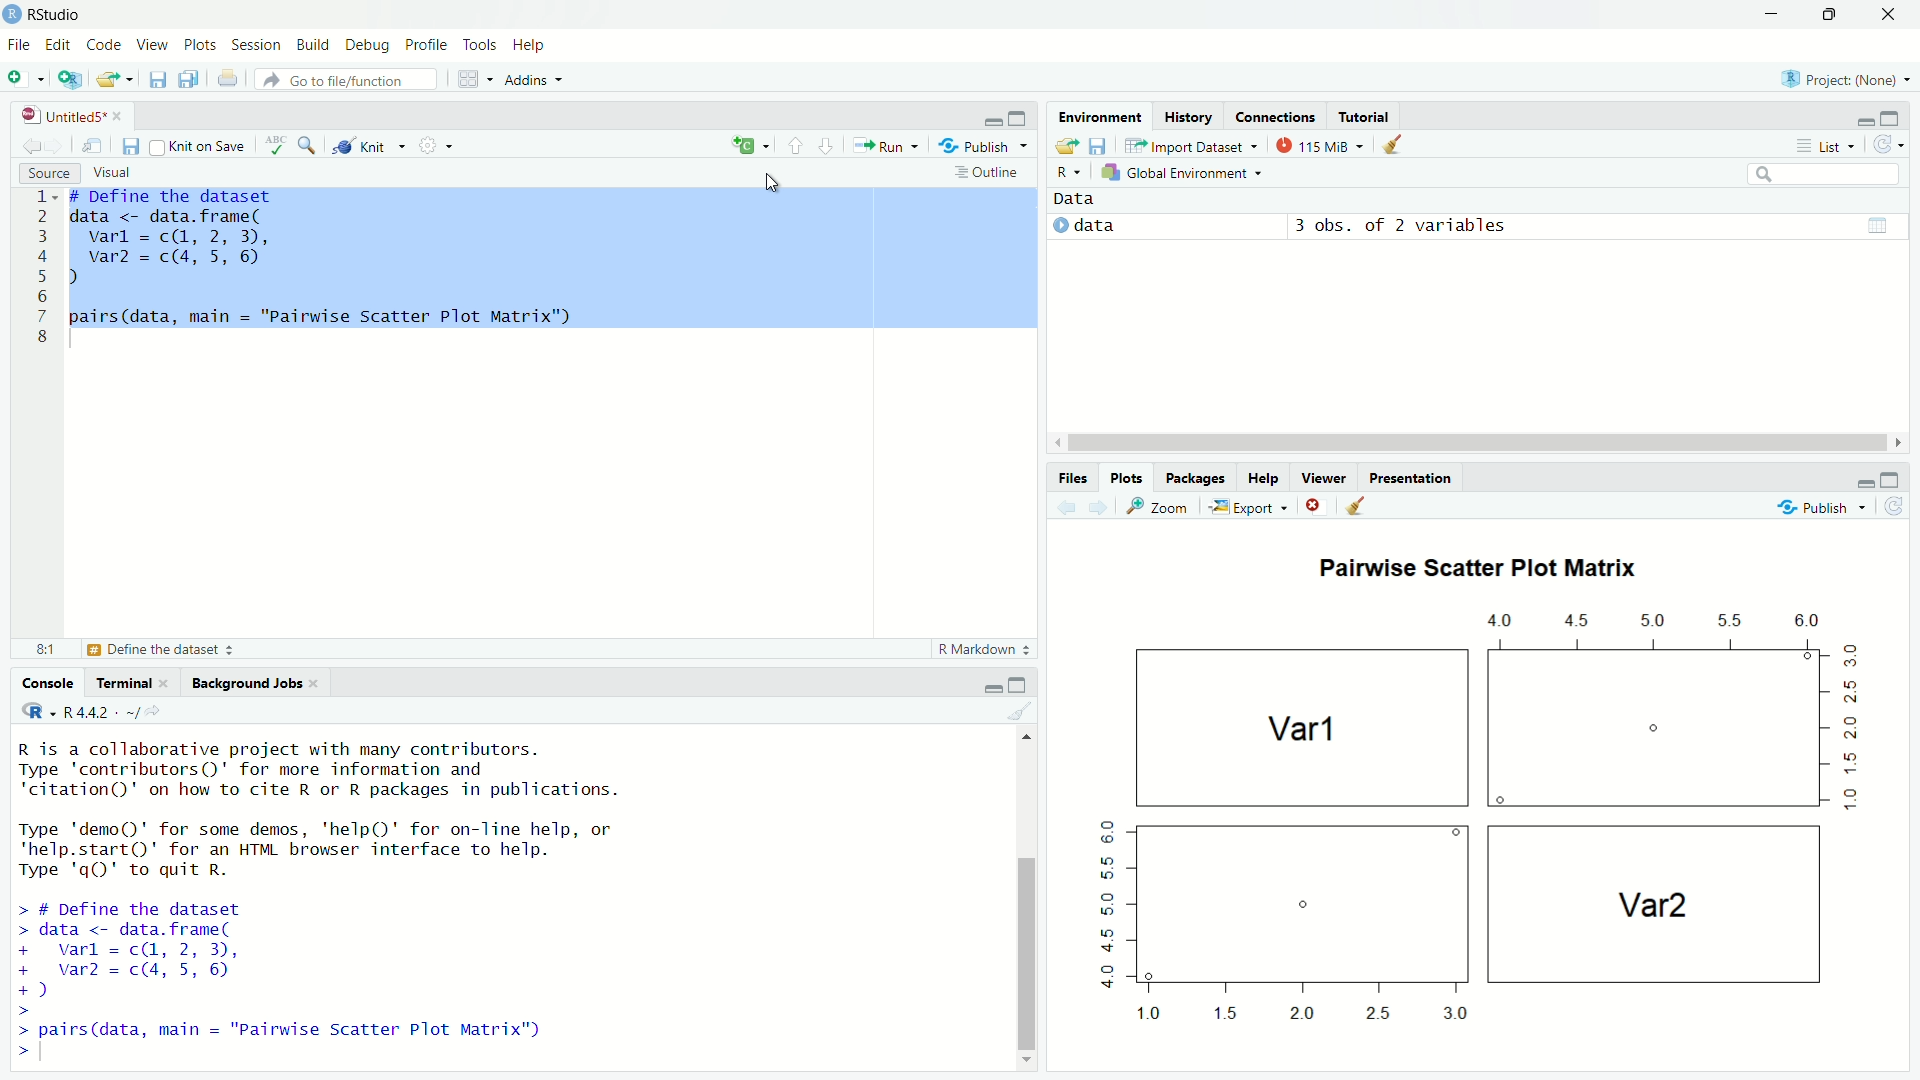 Image resolution: width=1920 pixels, height=1080 pixels. Describe the element at coordinates (1051, 440) in the screenshot. I see `Left` at that location.